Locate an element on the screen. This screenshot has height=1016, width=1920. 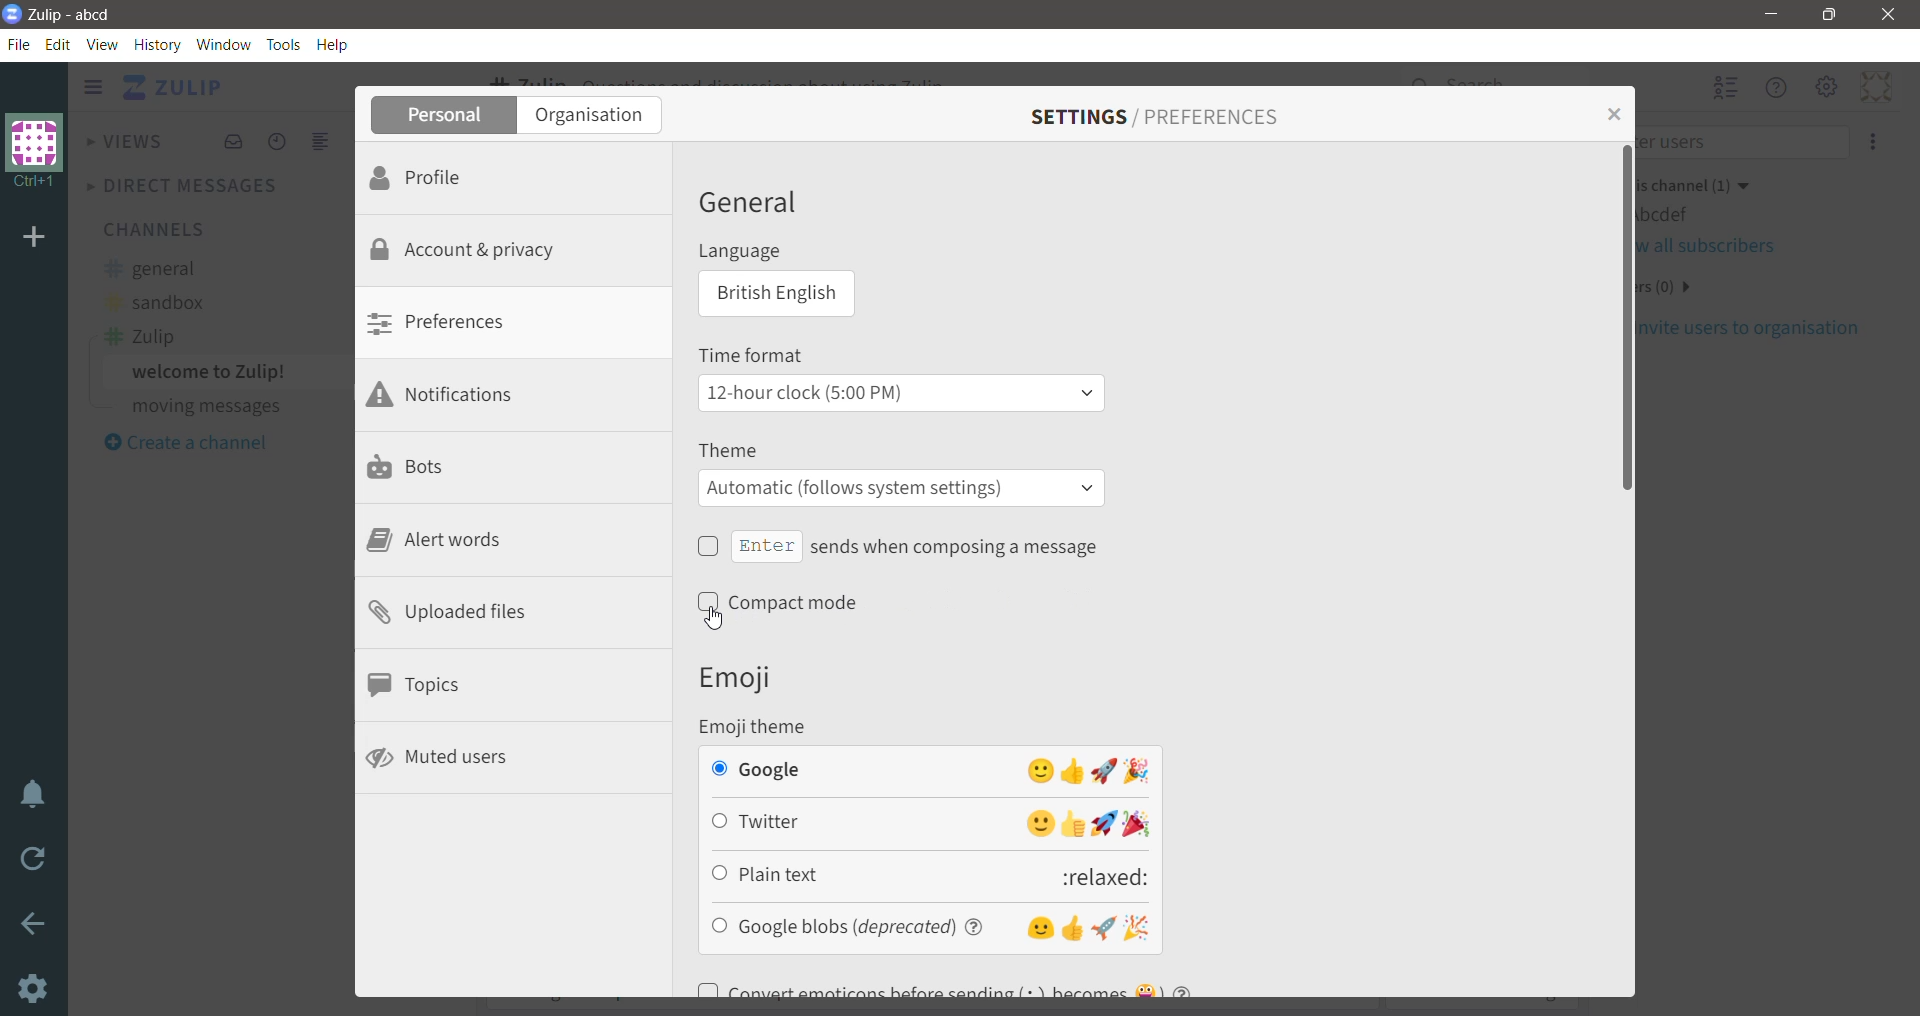
Add Organization is located at coordinates (35, 239).